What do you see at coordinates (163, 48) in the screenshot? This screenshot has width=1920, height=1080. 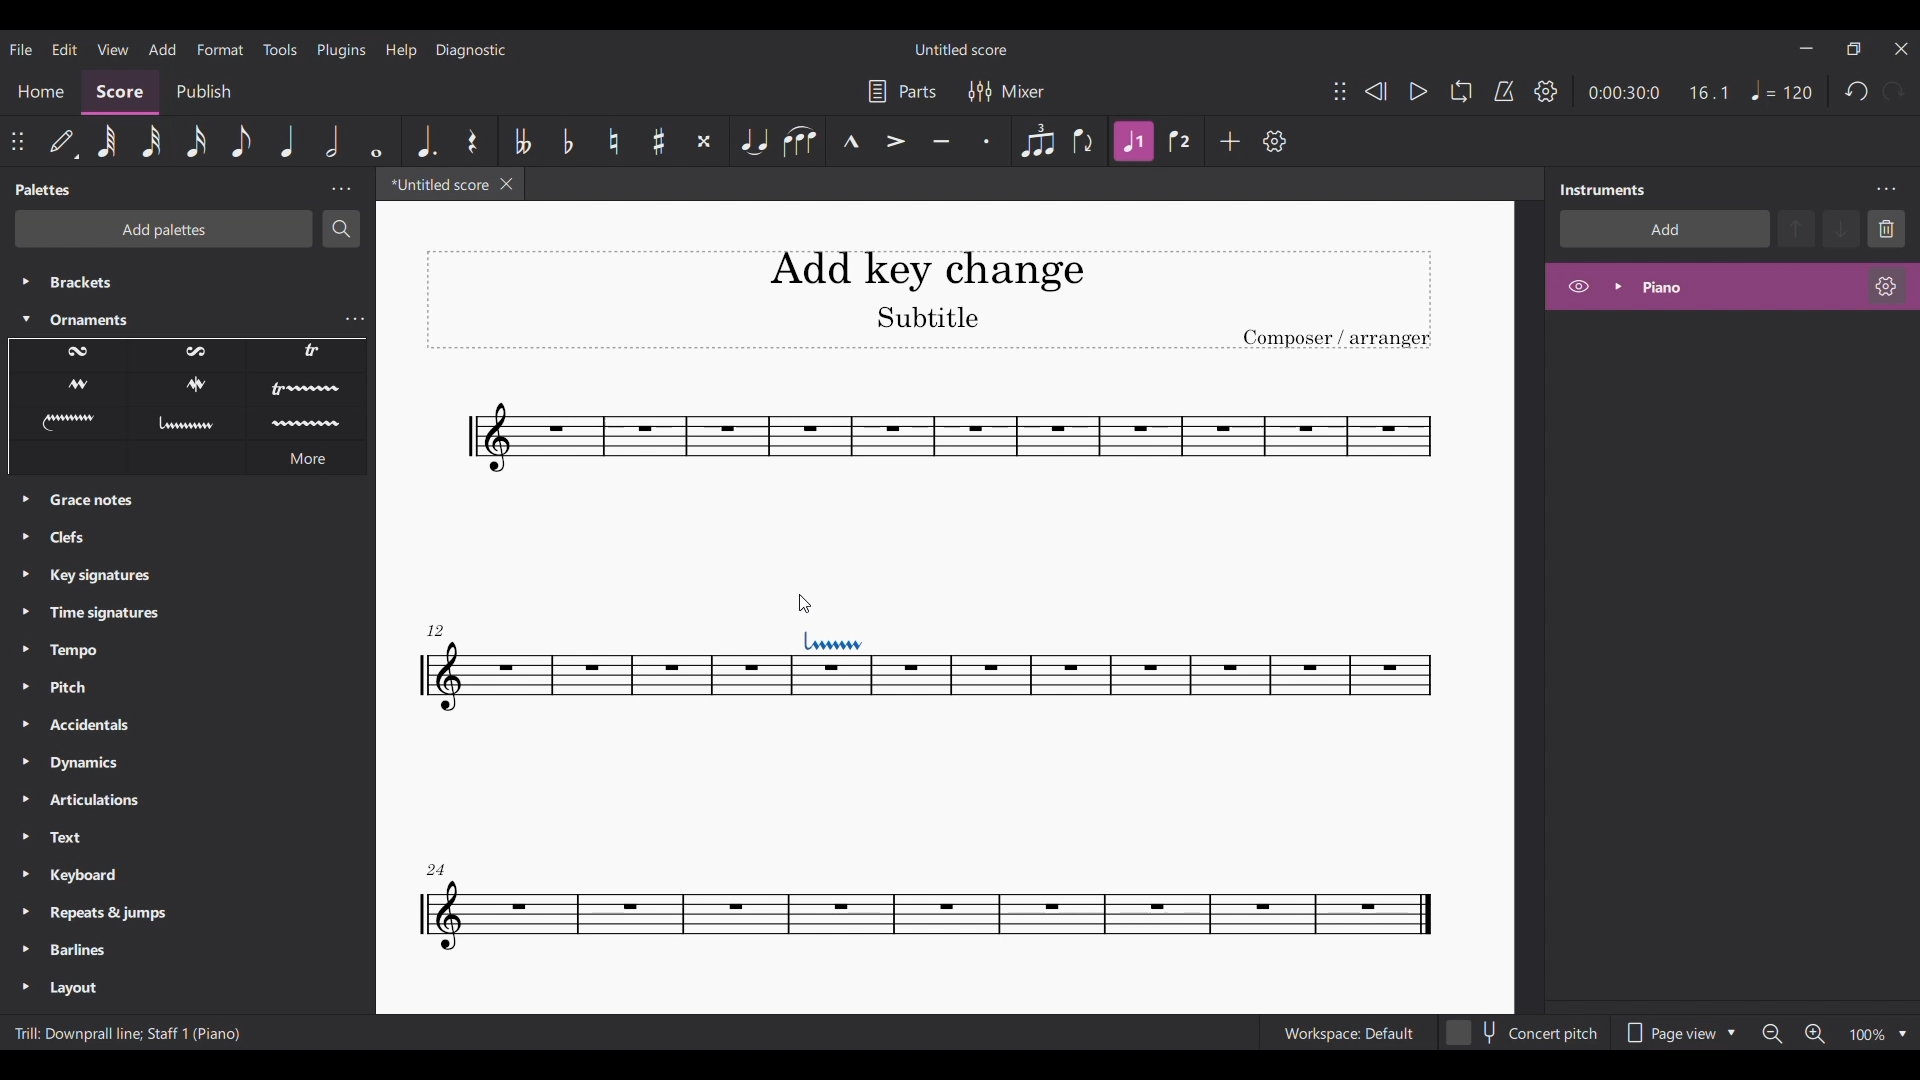 I see `Add menu` at bounding box center [163, 48].